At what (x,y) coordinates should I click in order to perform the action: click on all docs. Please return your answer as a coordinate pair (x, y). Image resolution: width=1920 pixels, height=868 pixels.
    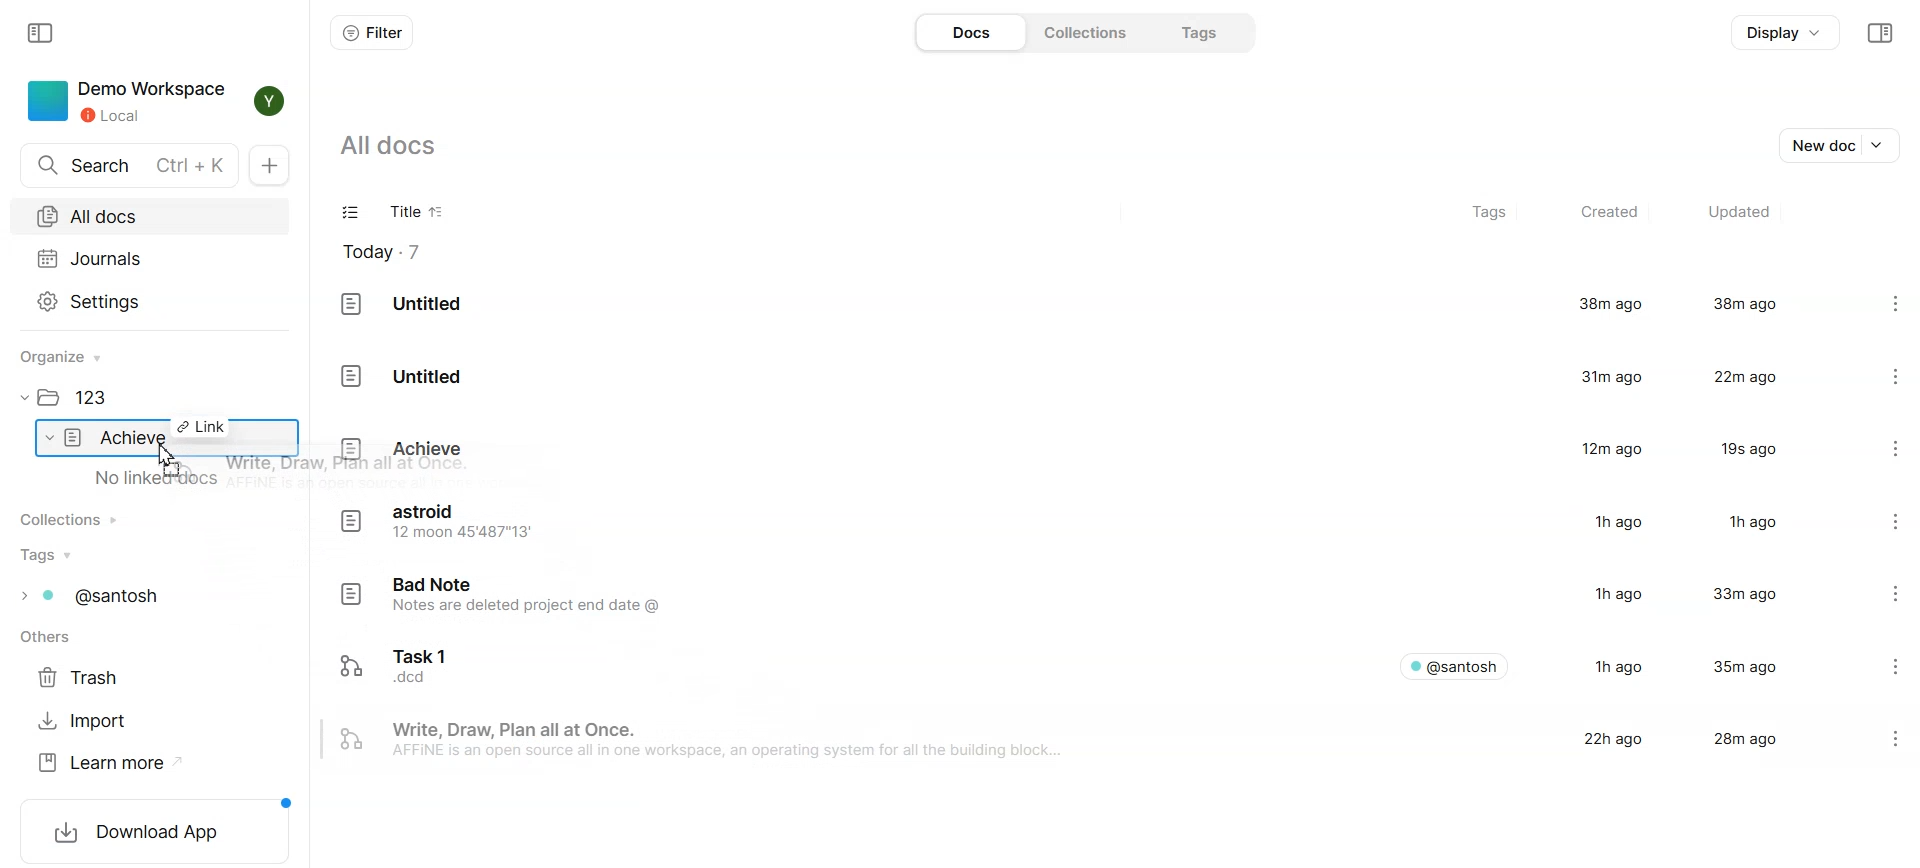
    Looking at the image, I should click on (402, 145).